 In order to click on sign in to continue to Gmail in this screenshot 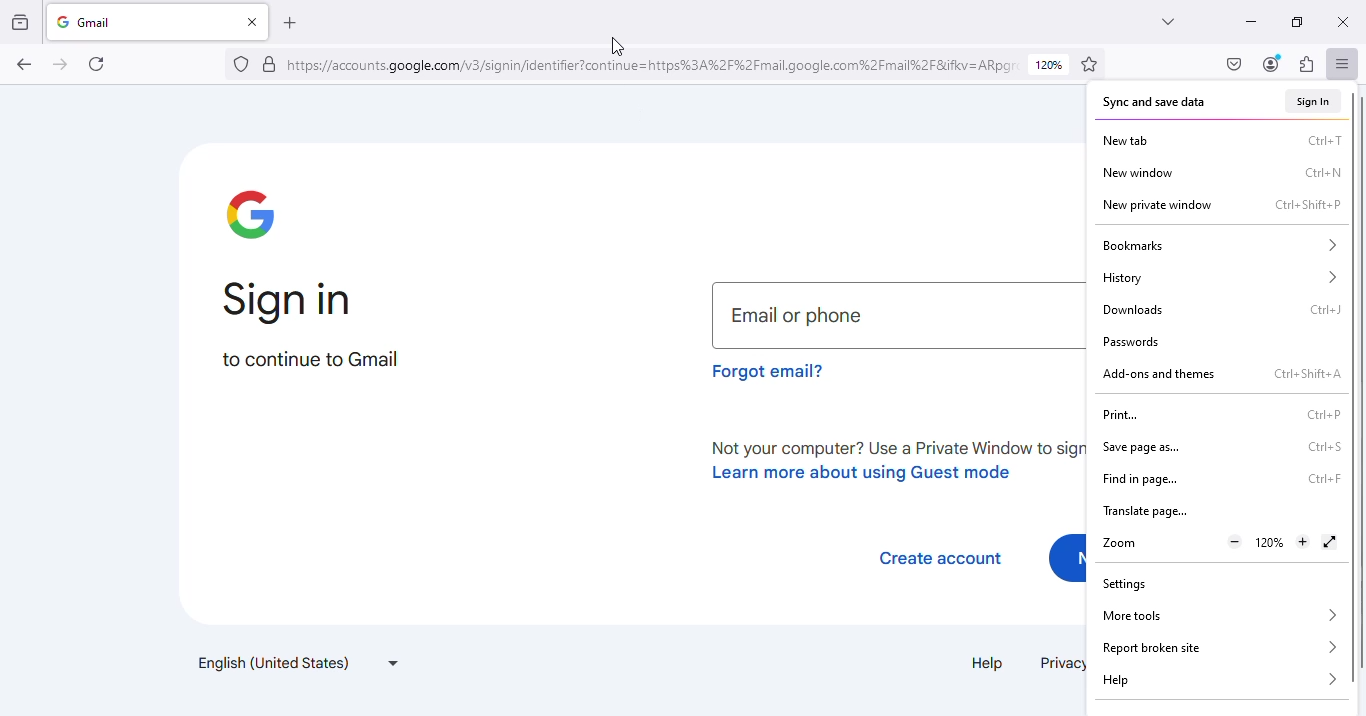, I will do `click(312, 328)`.